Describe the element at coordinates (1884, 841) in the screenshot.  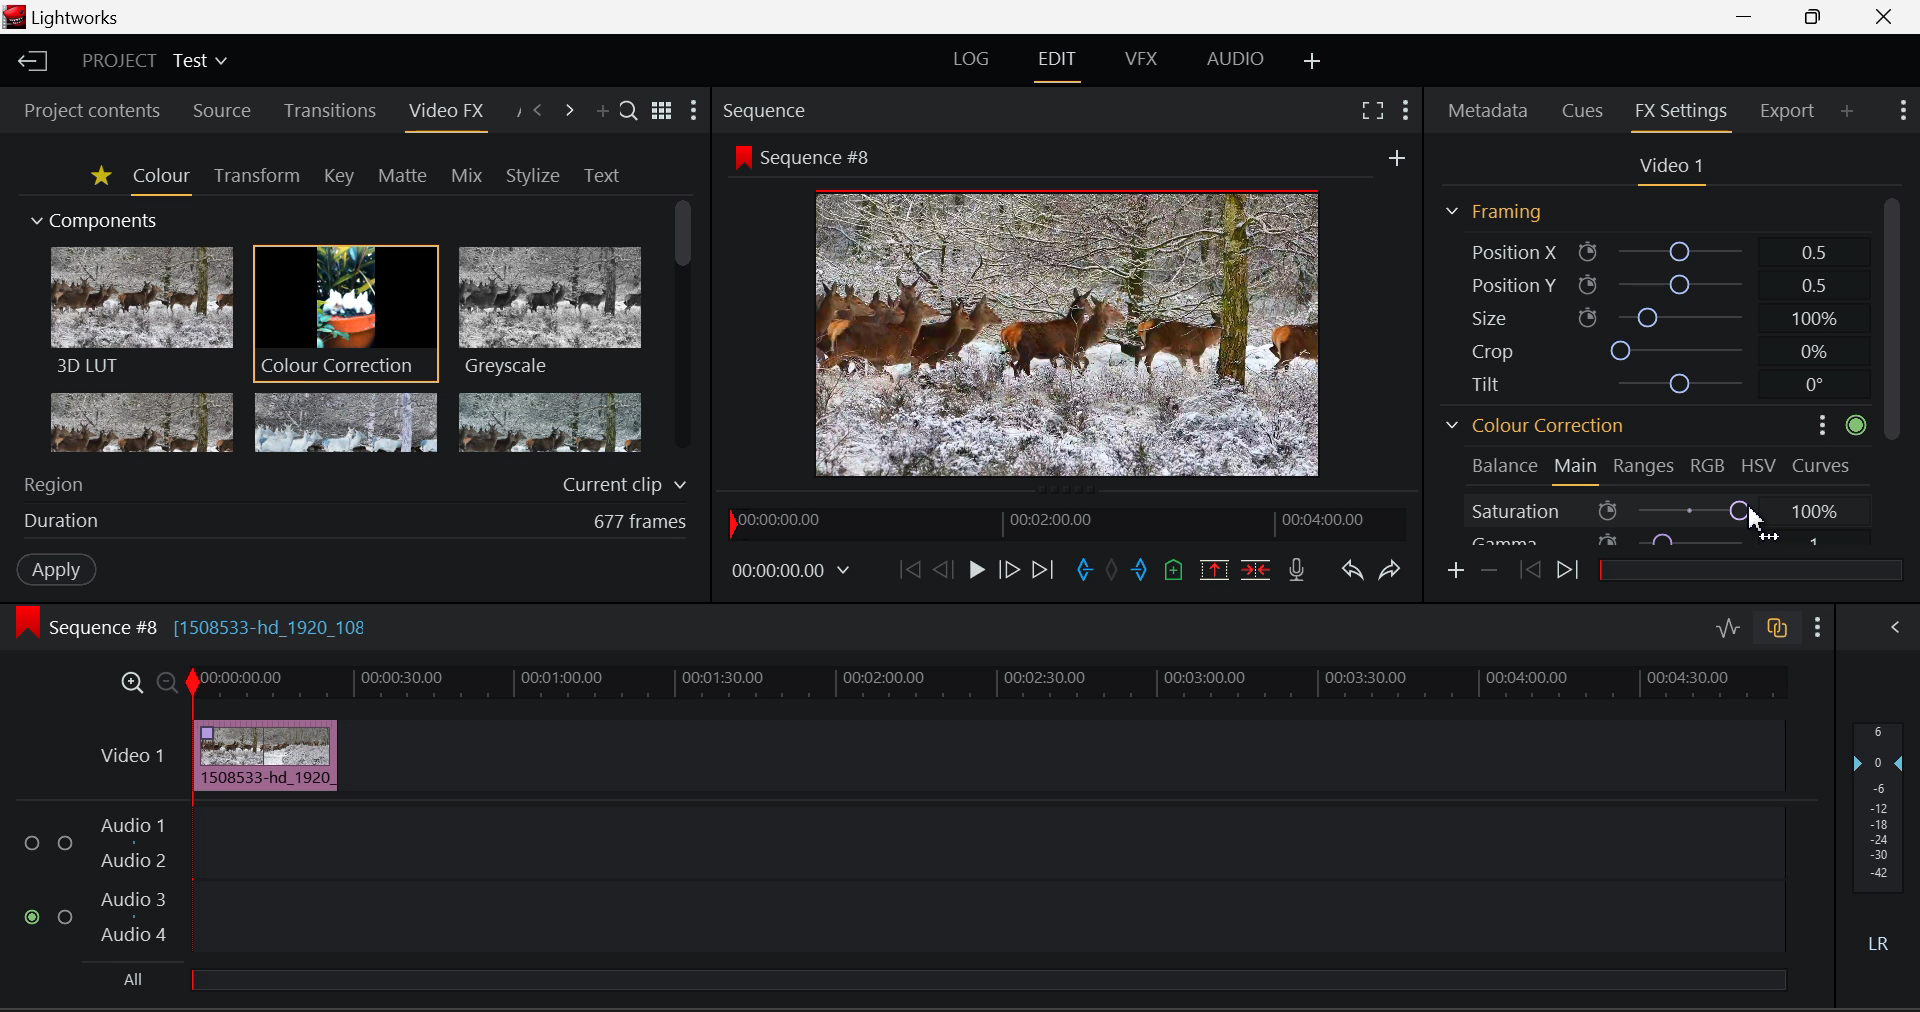
I see `Decibel Level` at that location.